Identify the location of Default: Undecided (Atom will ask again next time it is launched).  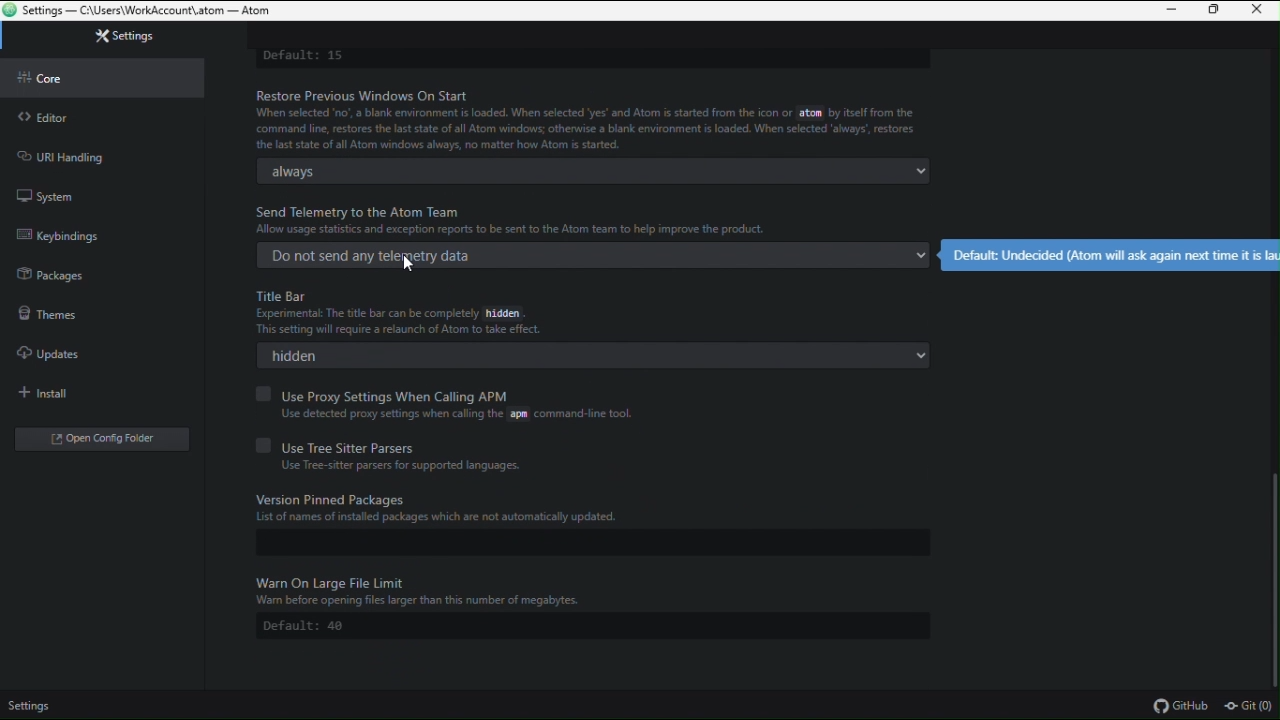
(1109, 255).